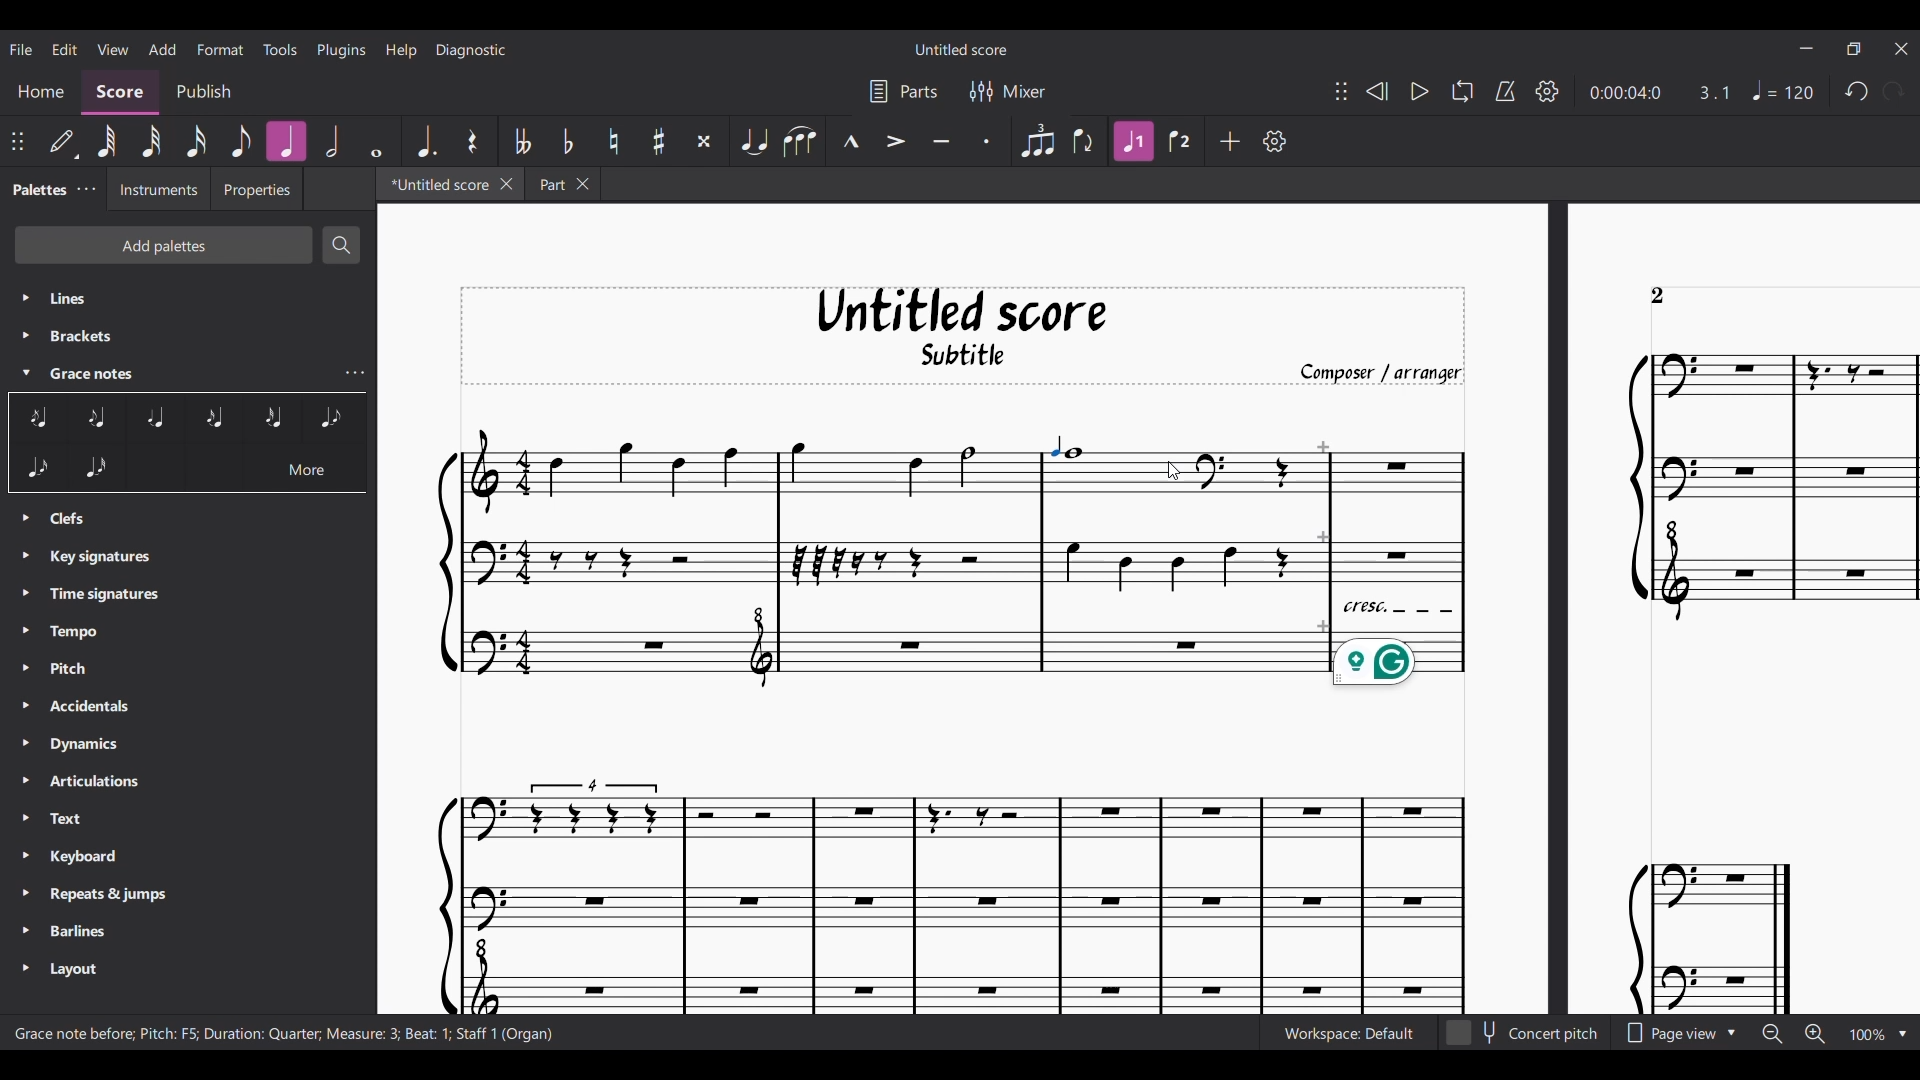  Describe the element at coordinates (966, 876) in the screenshot. I see `Current score` at that location.